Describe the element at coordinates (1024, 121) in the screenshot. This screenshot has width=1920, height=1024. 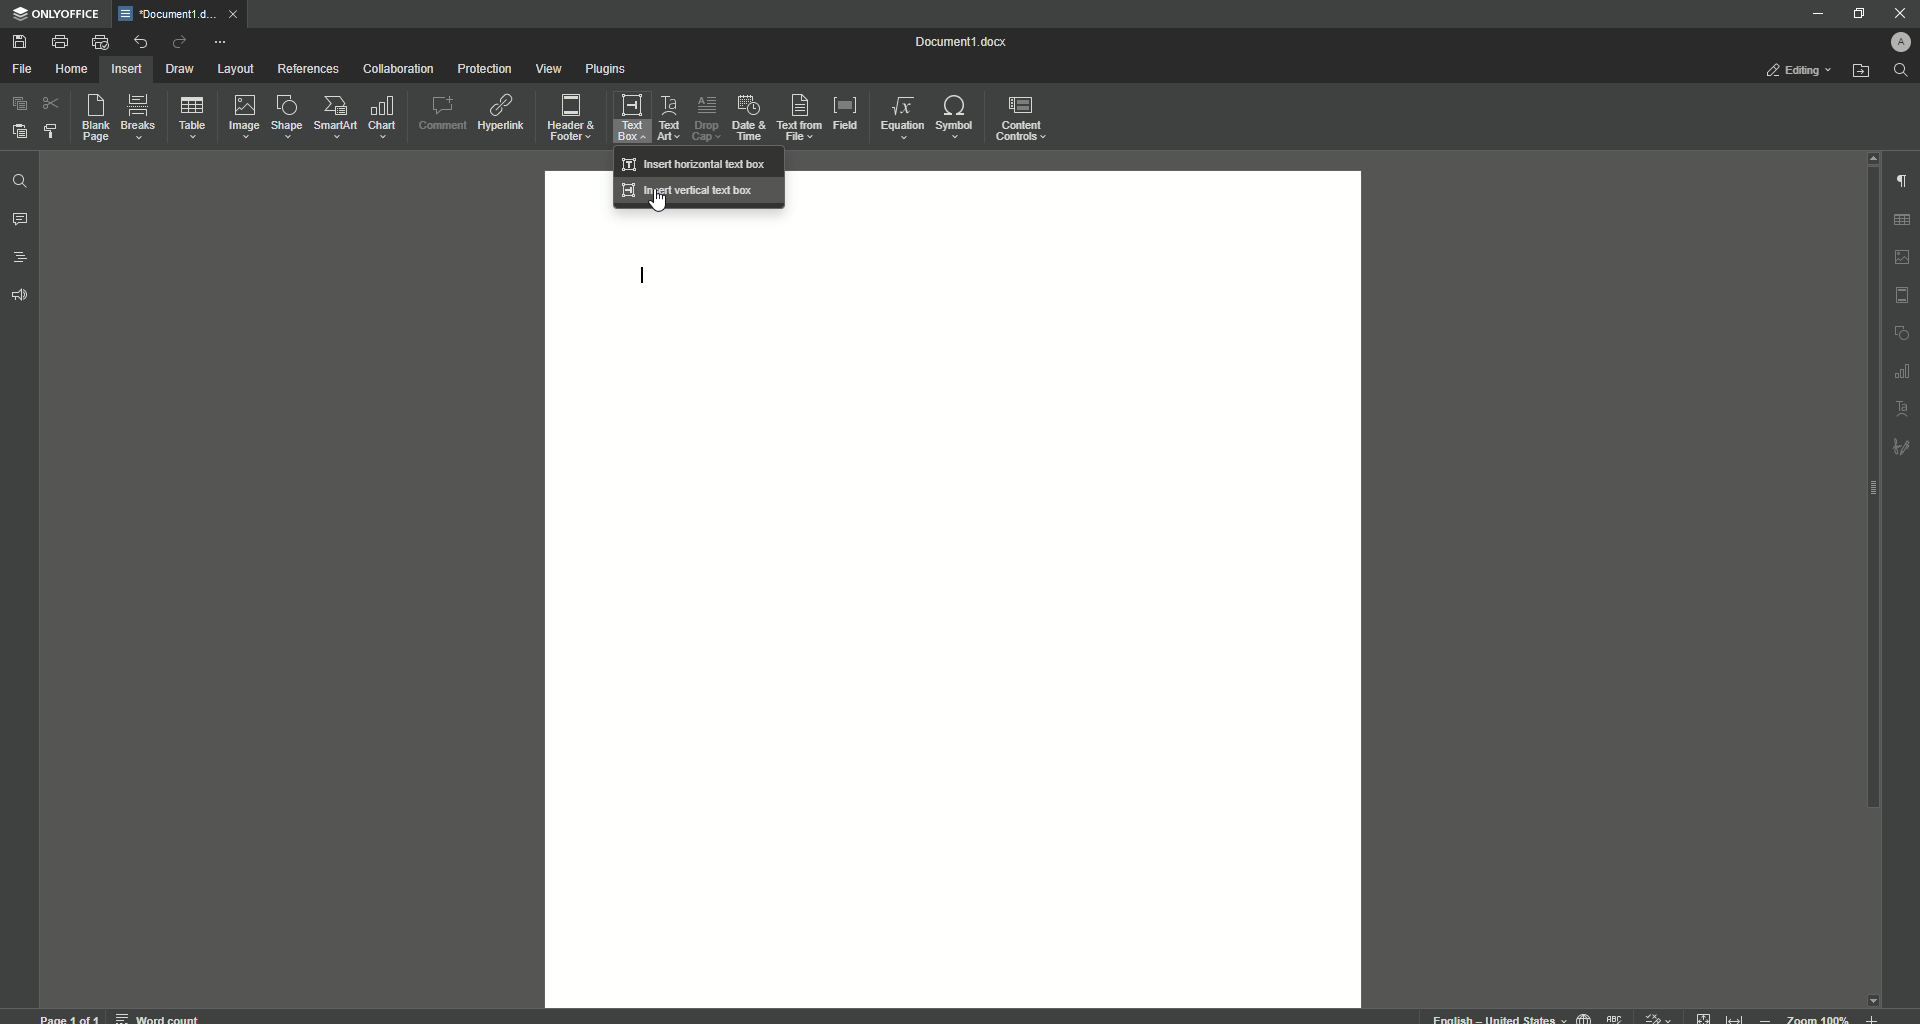
I see `Content Controls` at that location.